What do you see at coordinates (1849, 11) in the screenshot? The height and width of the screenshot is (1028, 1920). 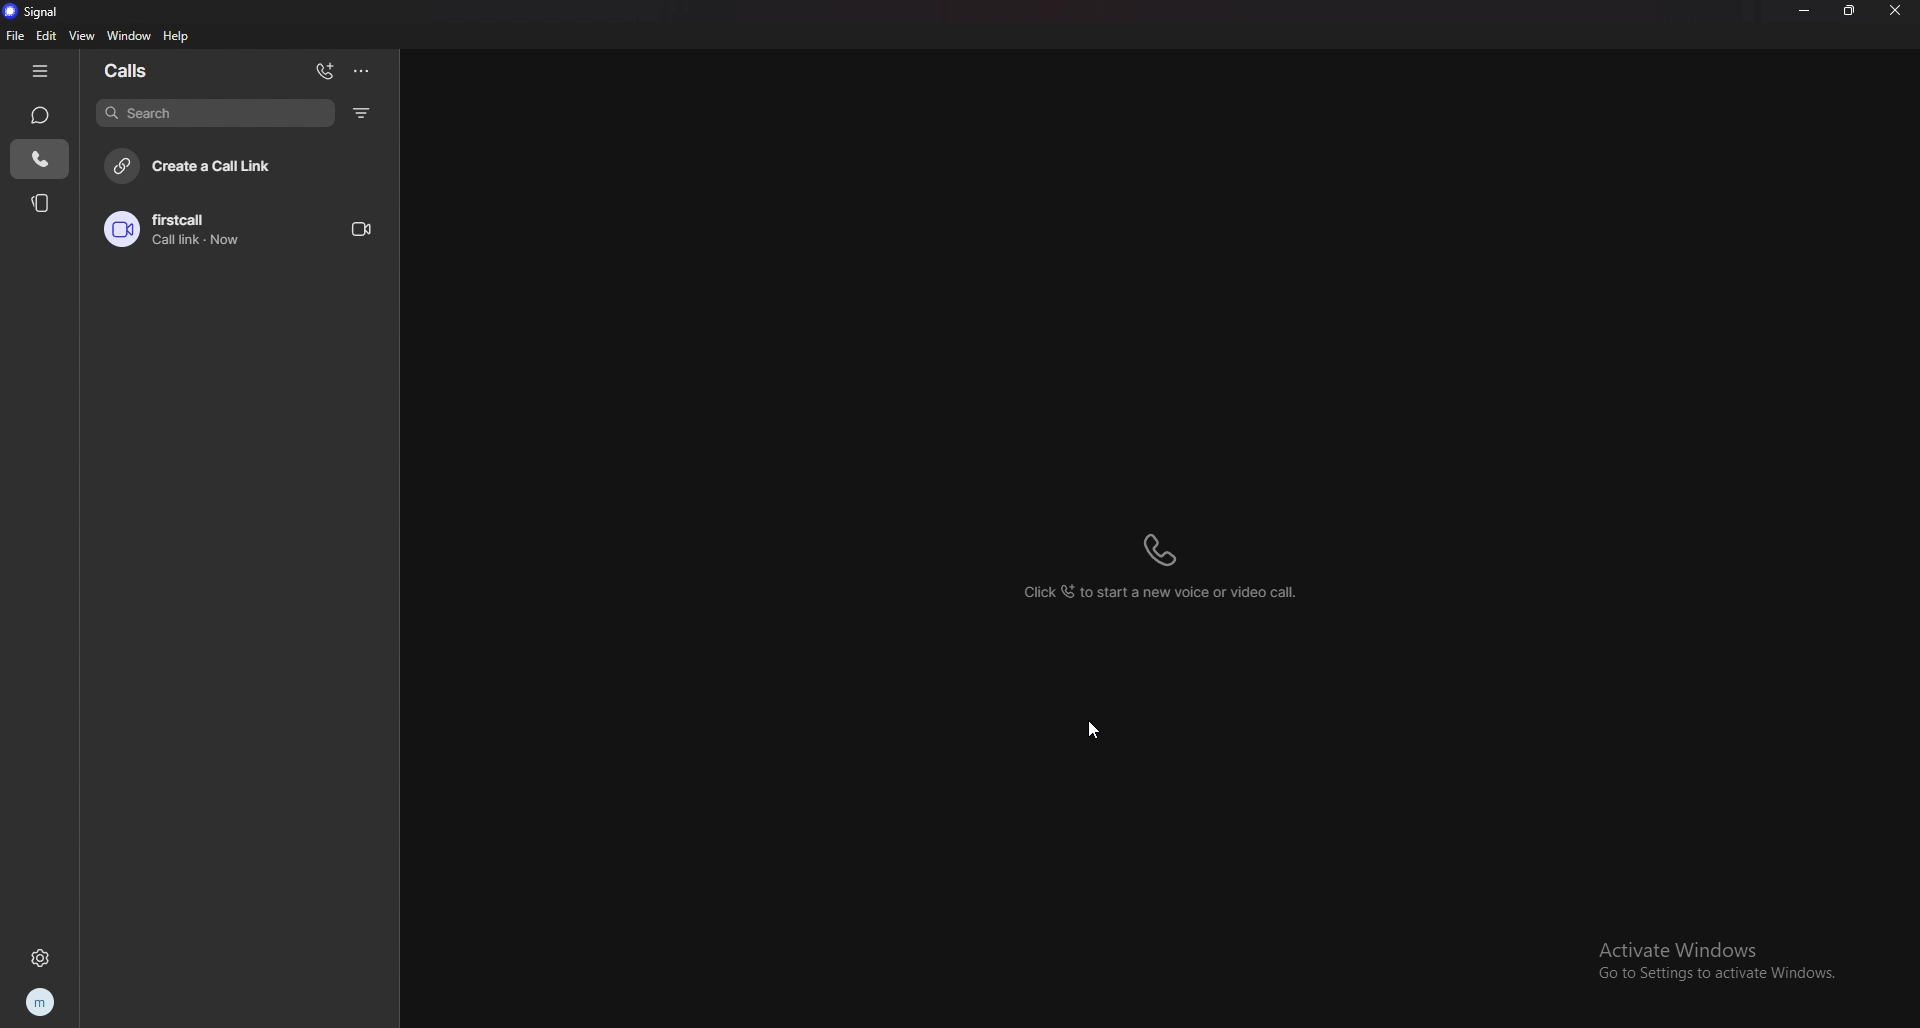 I see `resize` at bounding box center [1849, 11].